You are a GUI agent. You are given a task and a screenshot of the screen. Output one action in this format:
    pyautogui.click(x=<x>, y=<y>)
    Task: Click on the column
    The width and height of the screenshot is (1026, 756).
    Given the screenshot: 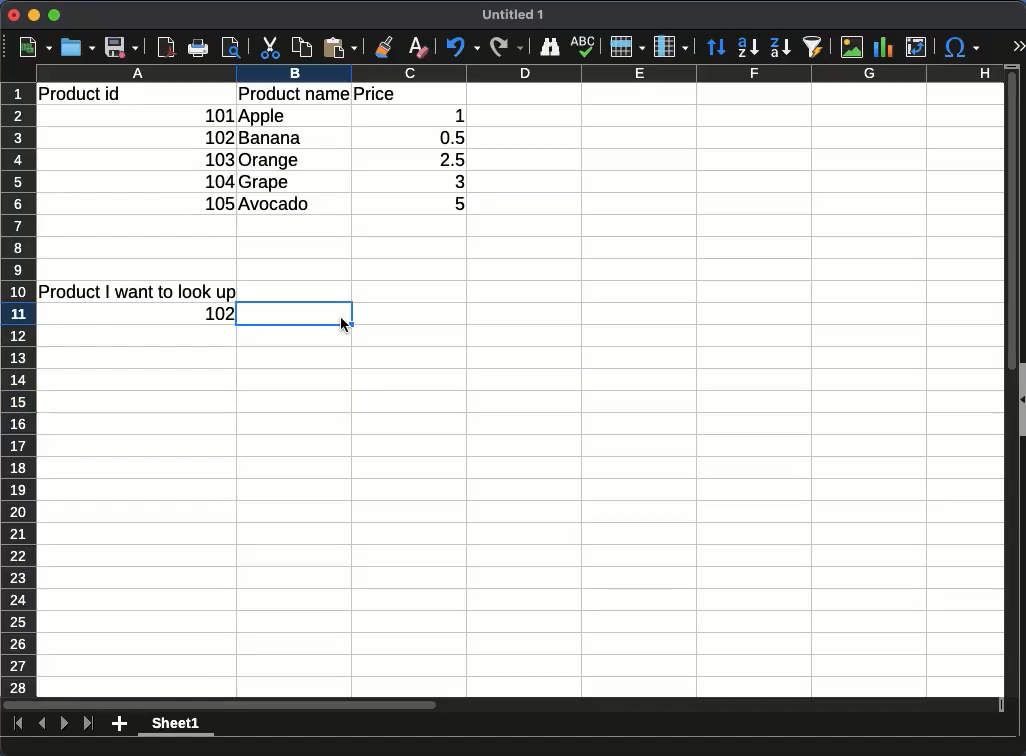 What is the action you would take?
    pyautogui.click(x=671, y=47)
    